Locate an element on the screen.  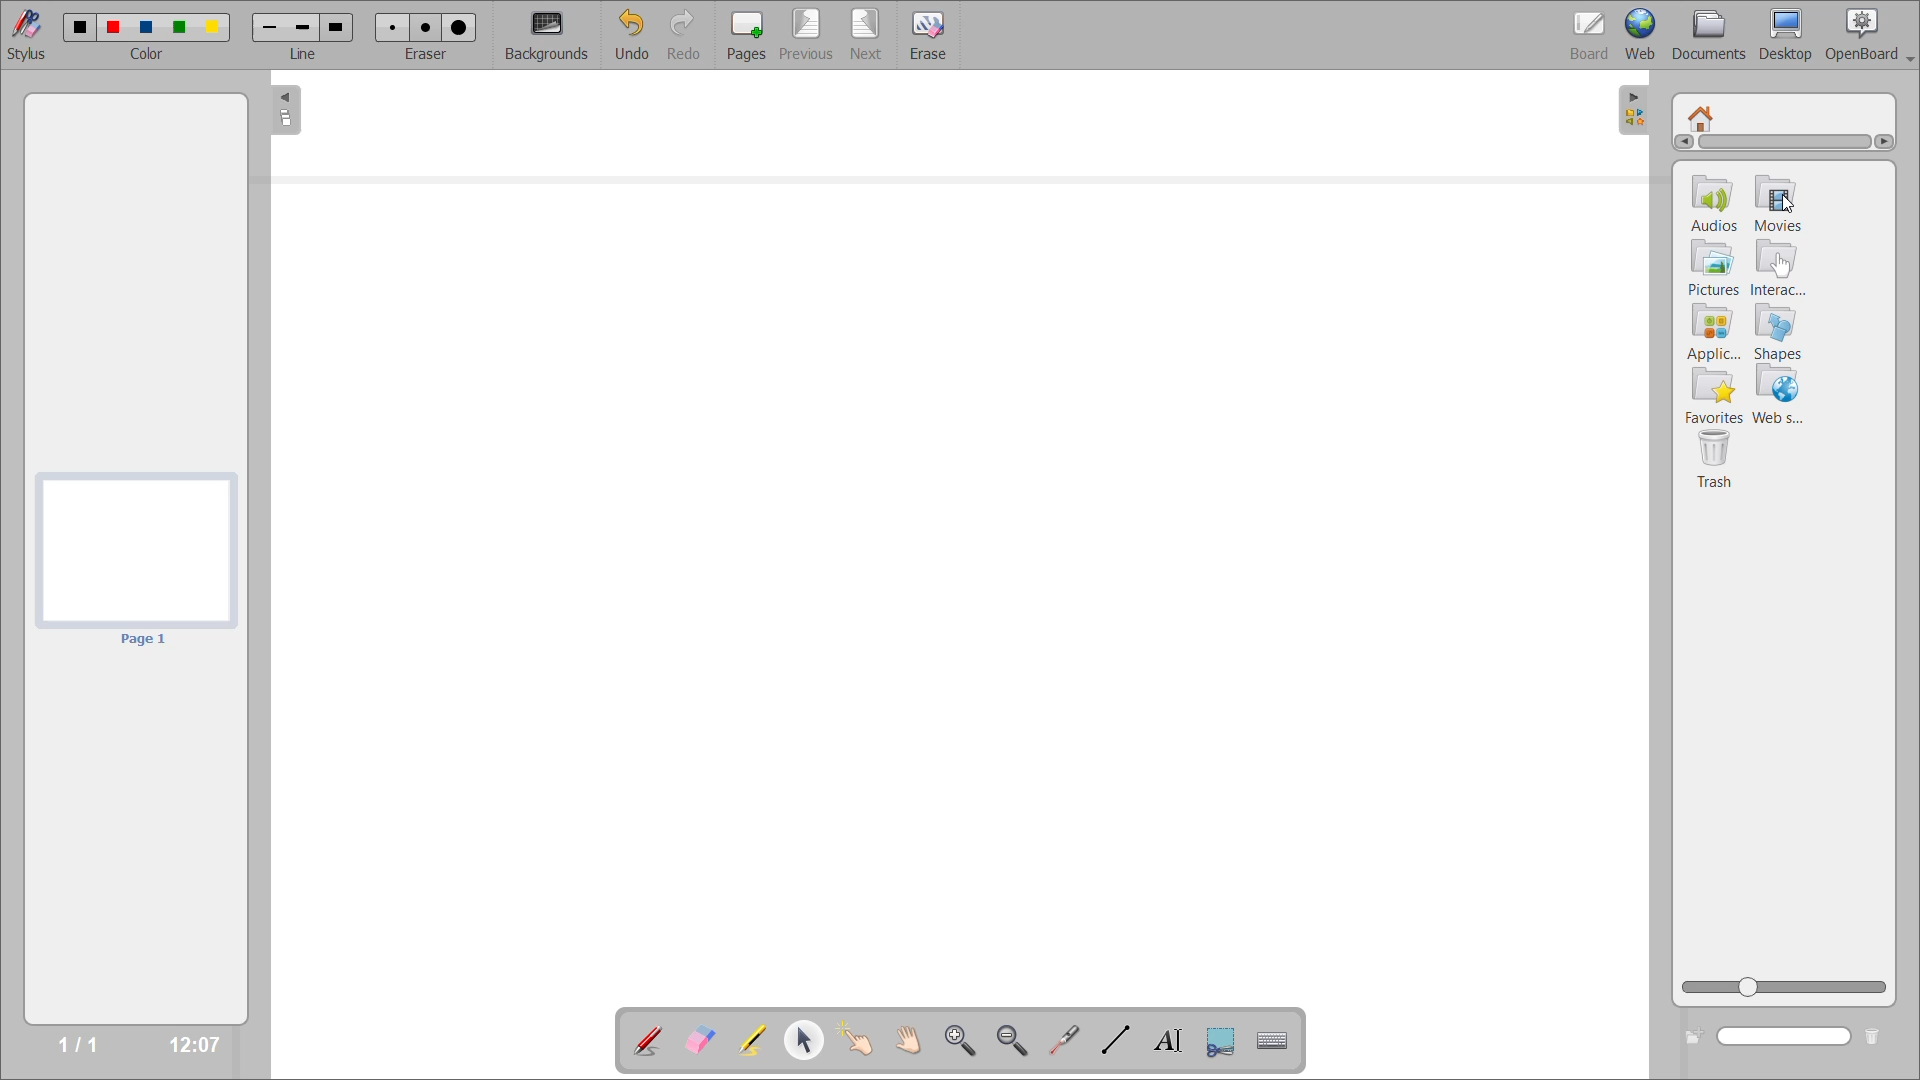
color 3 is located at coordinates (148, 26).